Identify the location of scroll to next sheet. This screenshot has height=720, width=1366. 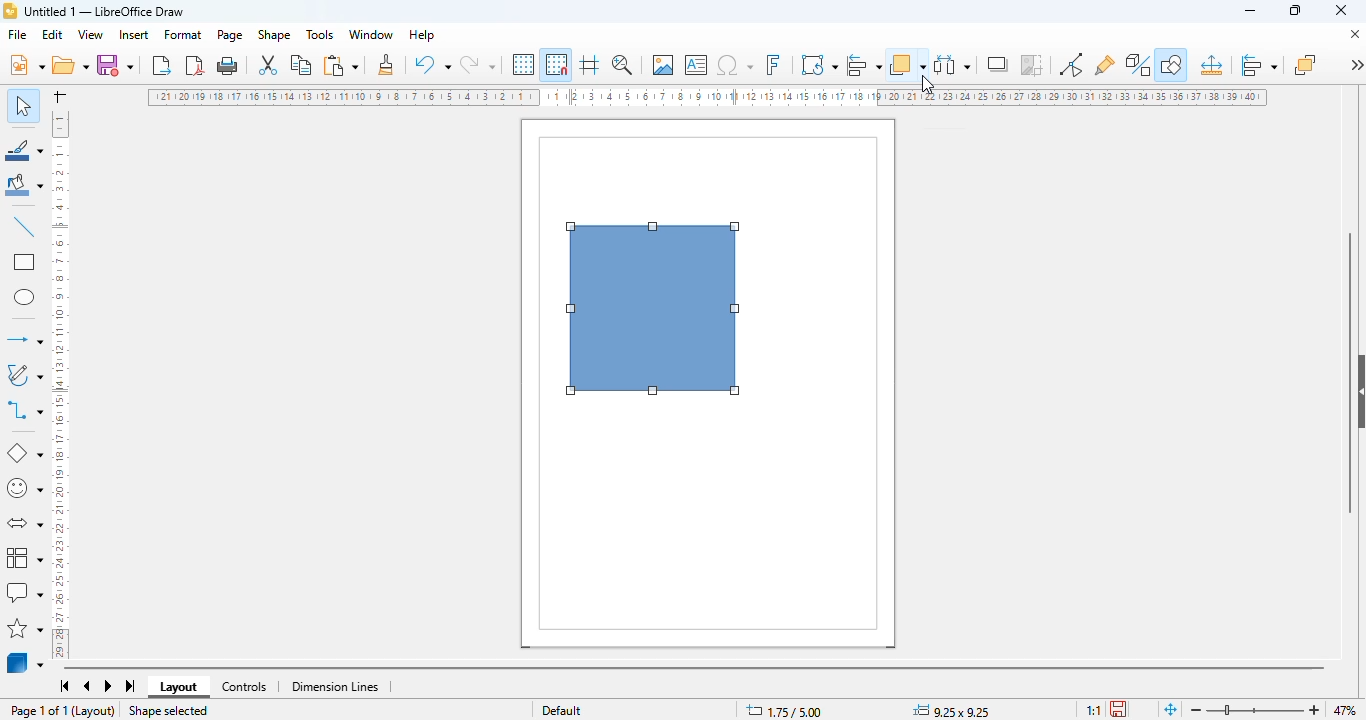
(109, 687).